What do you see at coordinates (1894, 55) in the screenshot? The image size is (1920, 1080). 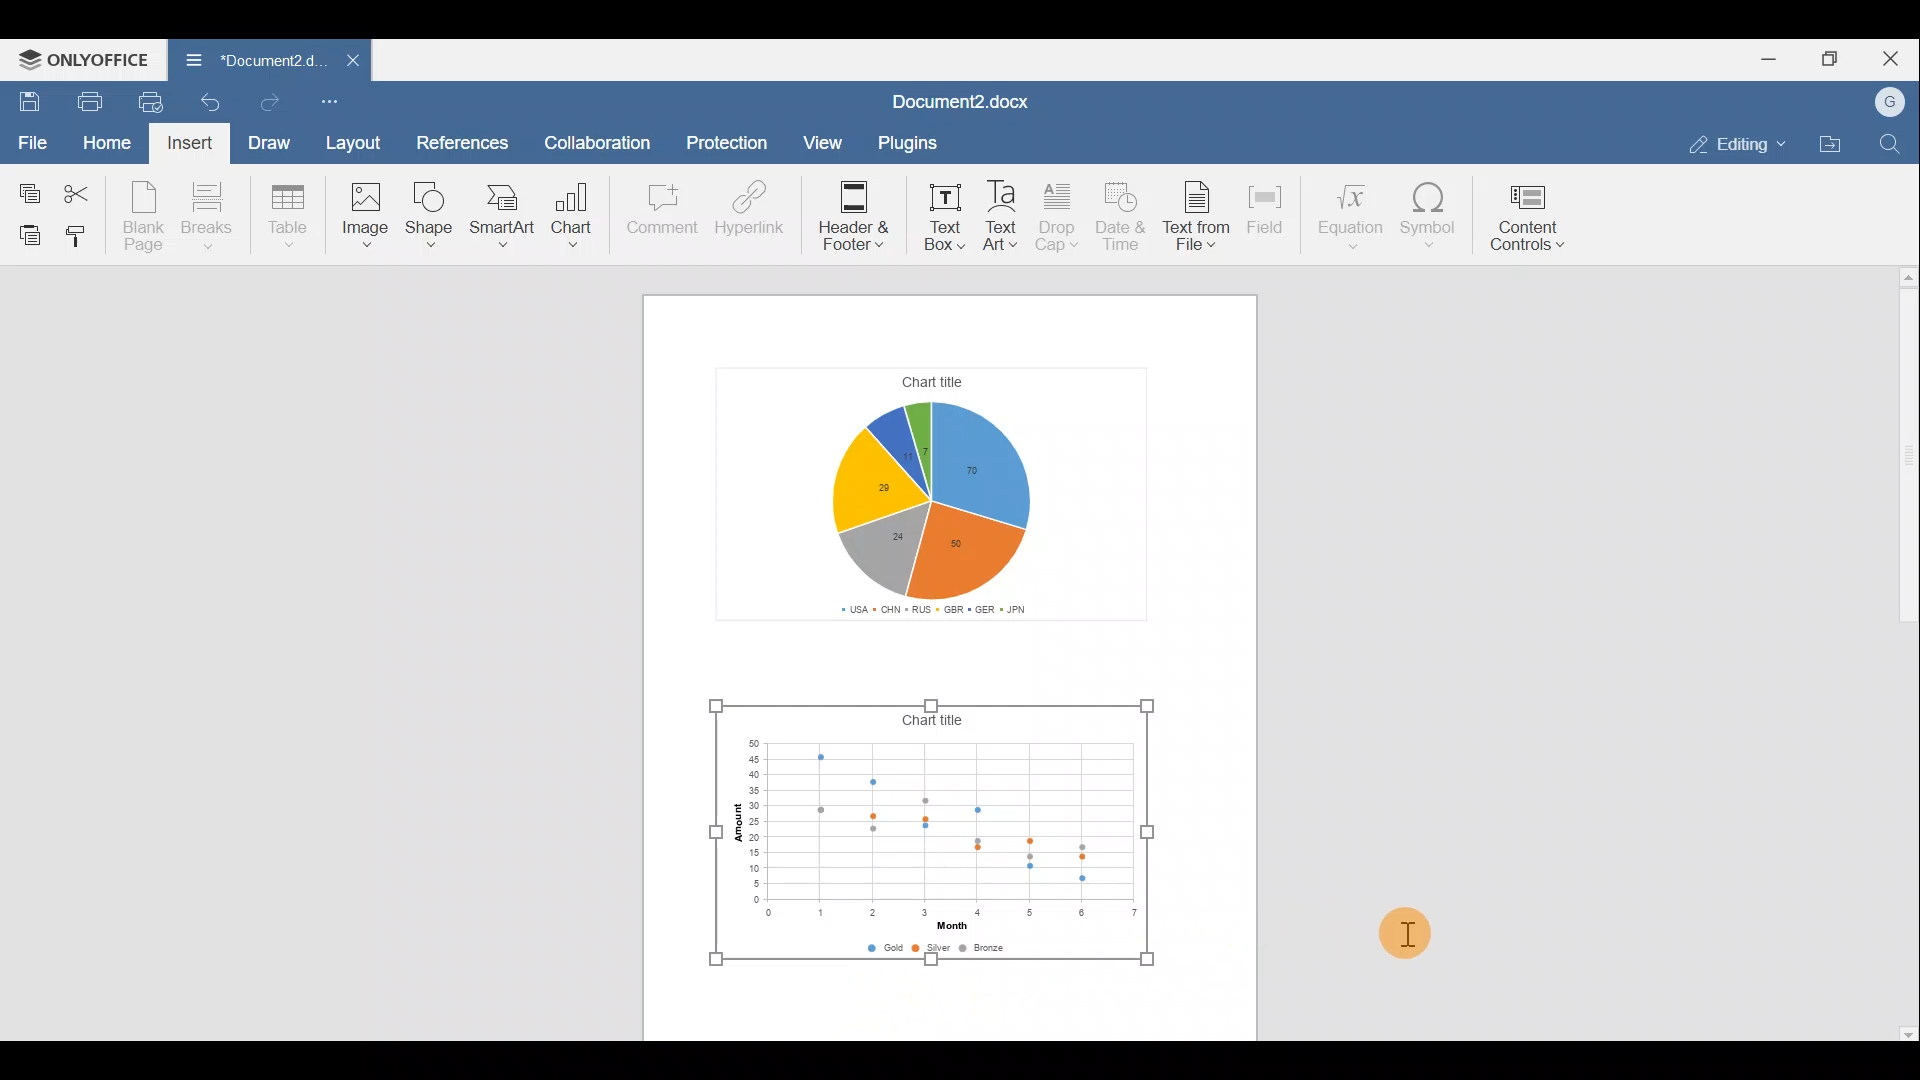 I see `Close` at bounding box center [1894, 55].